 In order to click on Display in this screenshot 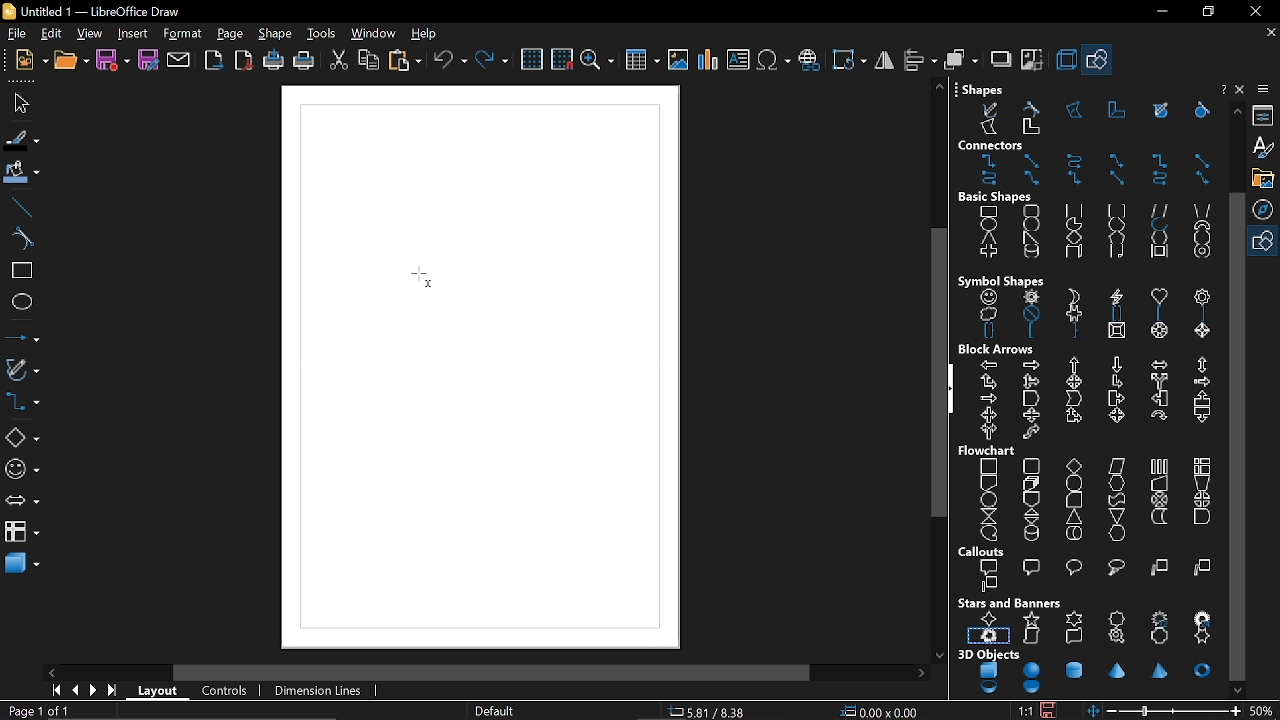, I will do `click(478, 358)`.